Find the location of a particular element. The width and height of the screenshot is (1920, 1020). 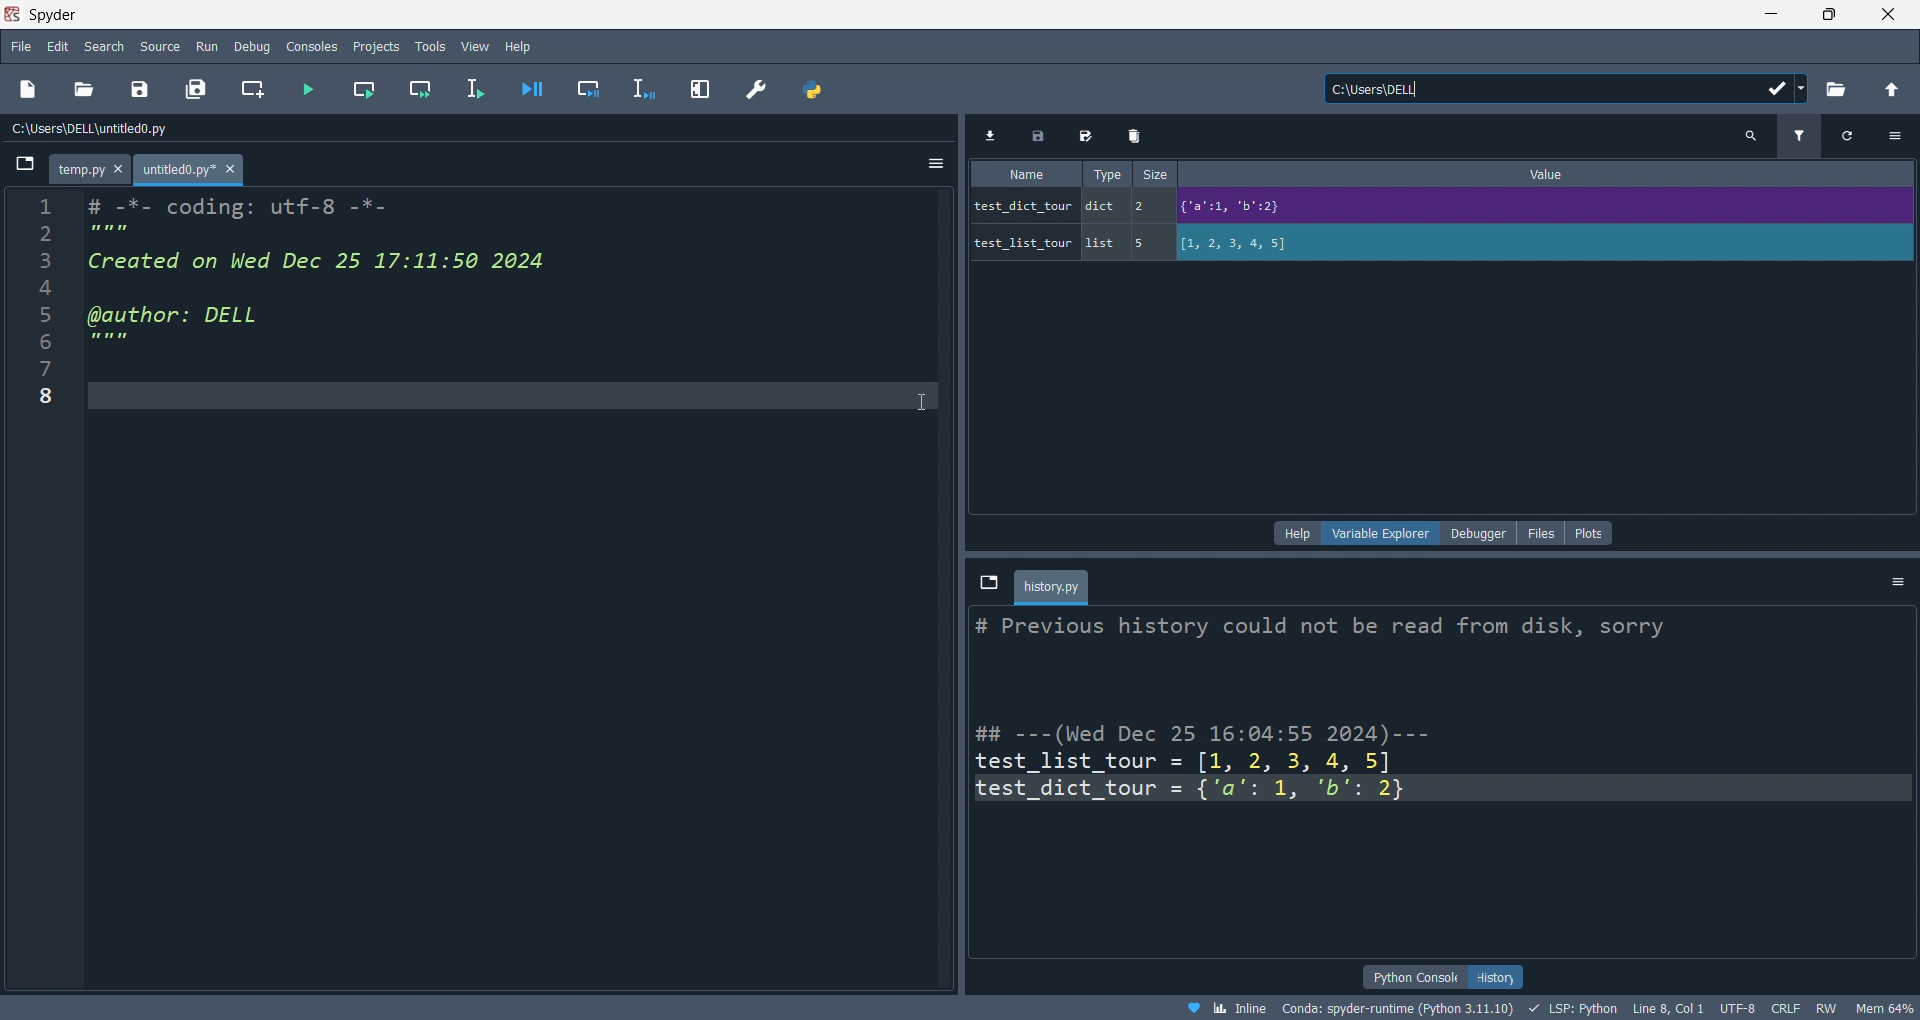

run cell is located at coordinates (362, 92).